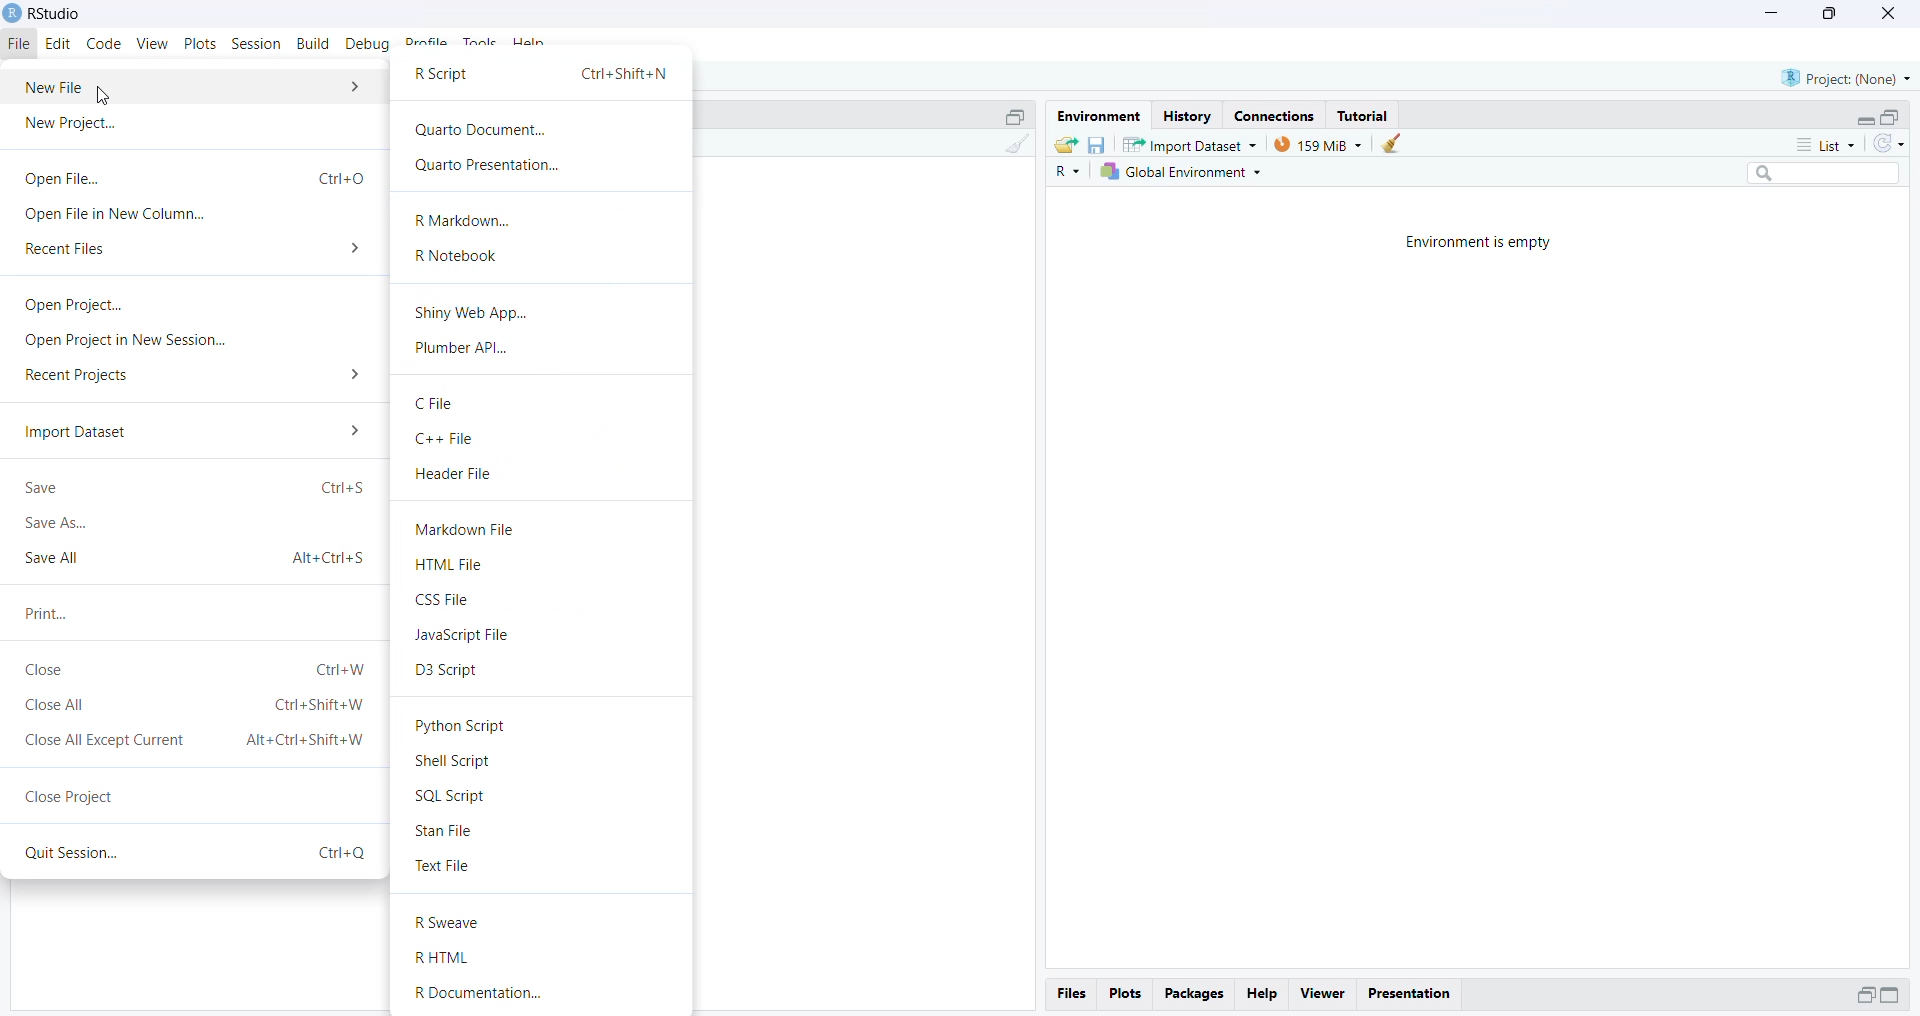 Image resolution: width=1920 pixels, height=1016 pixels. I want to click on plots, so click(202, 45).